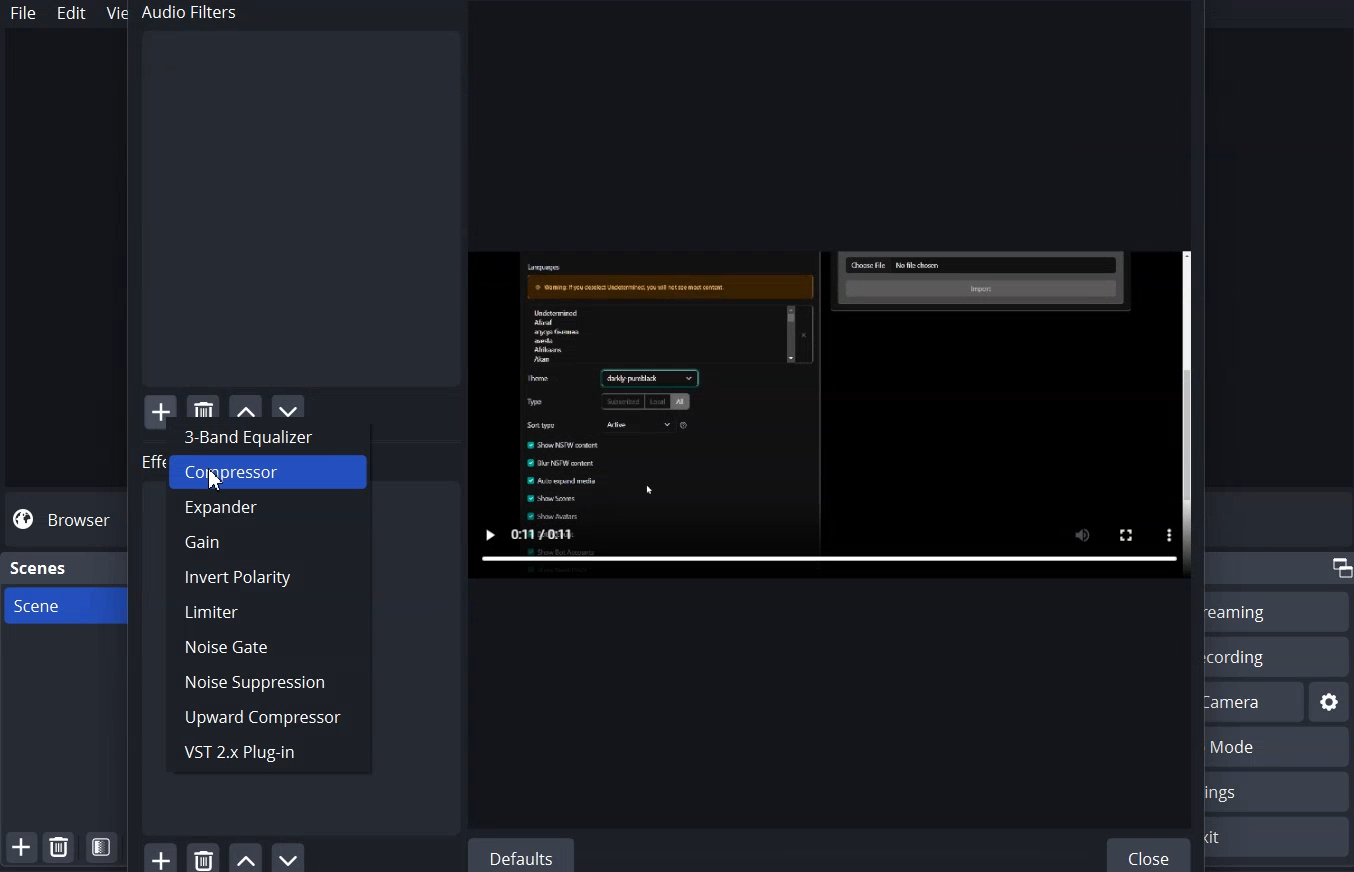  Describe the element at coordinates (40, 568) in the screenshot. I see `Scene` at that location.